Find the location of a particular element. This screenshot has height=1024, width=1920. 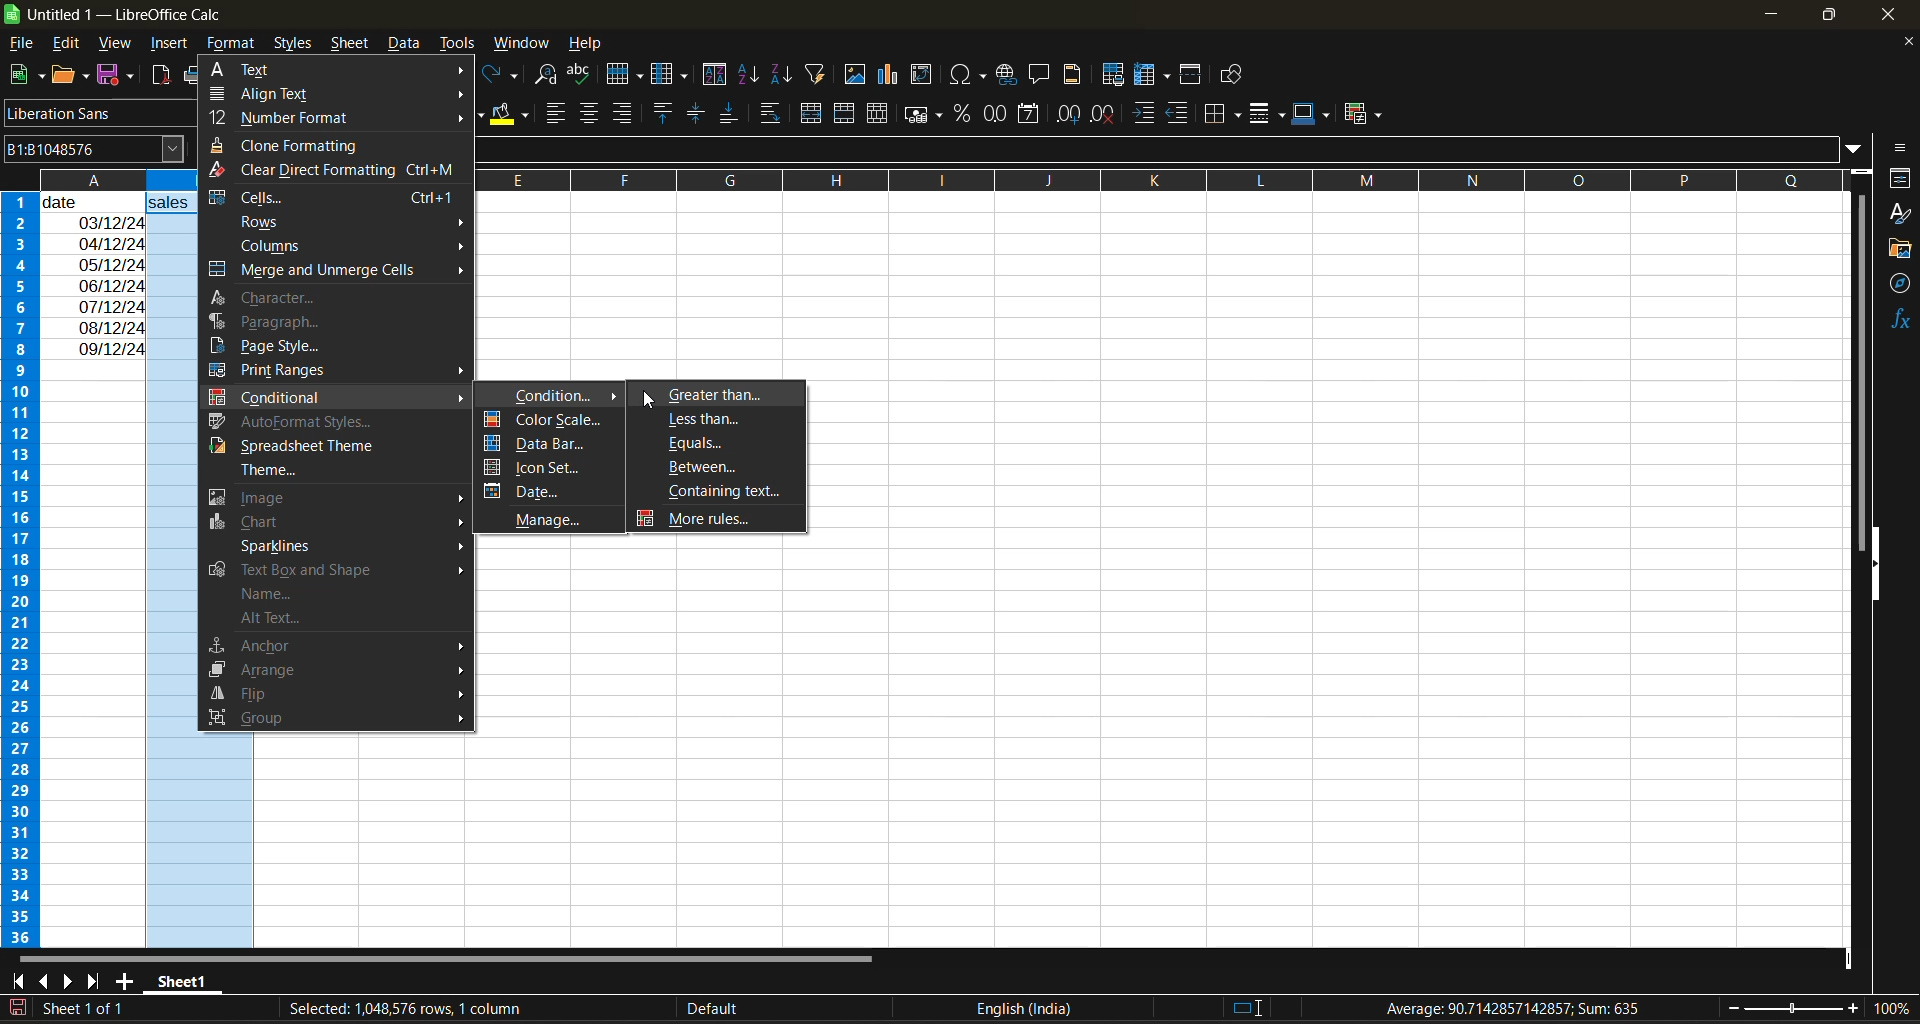

close document is located at coordinates (1904, 42).